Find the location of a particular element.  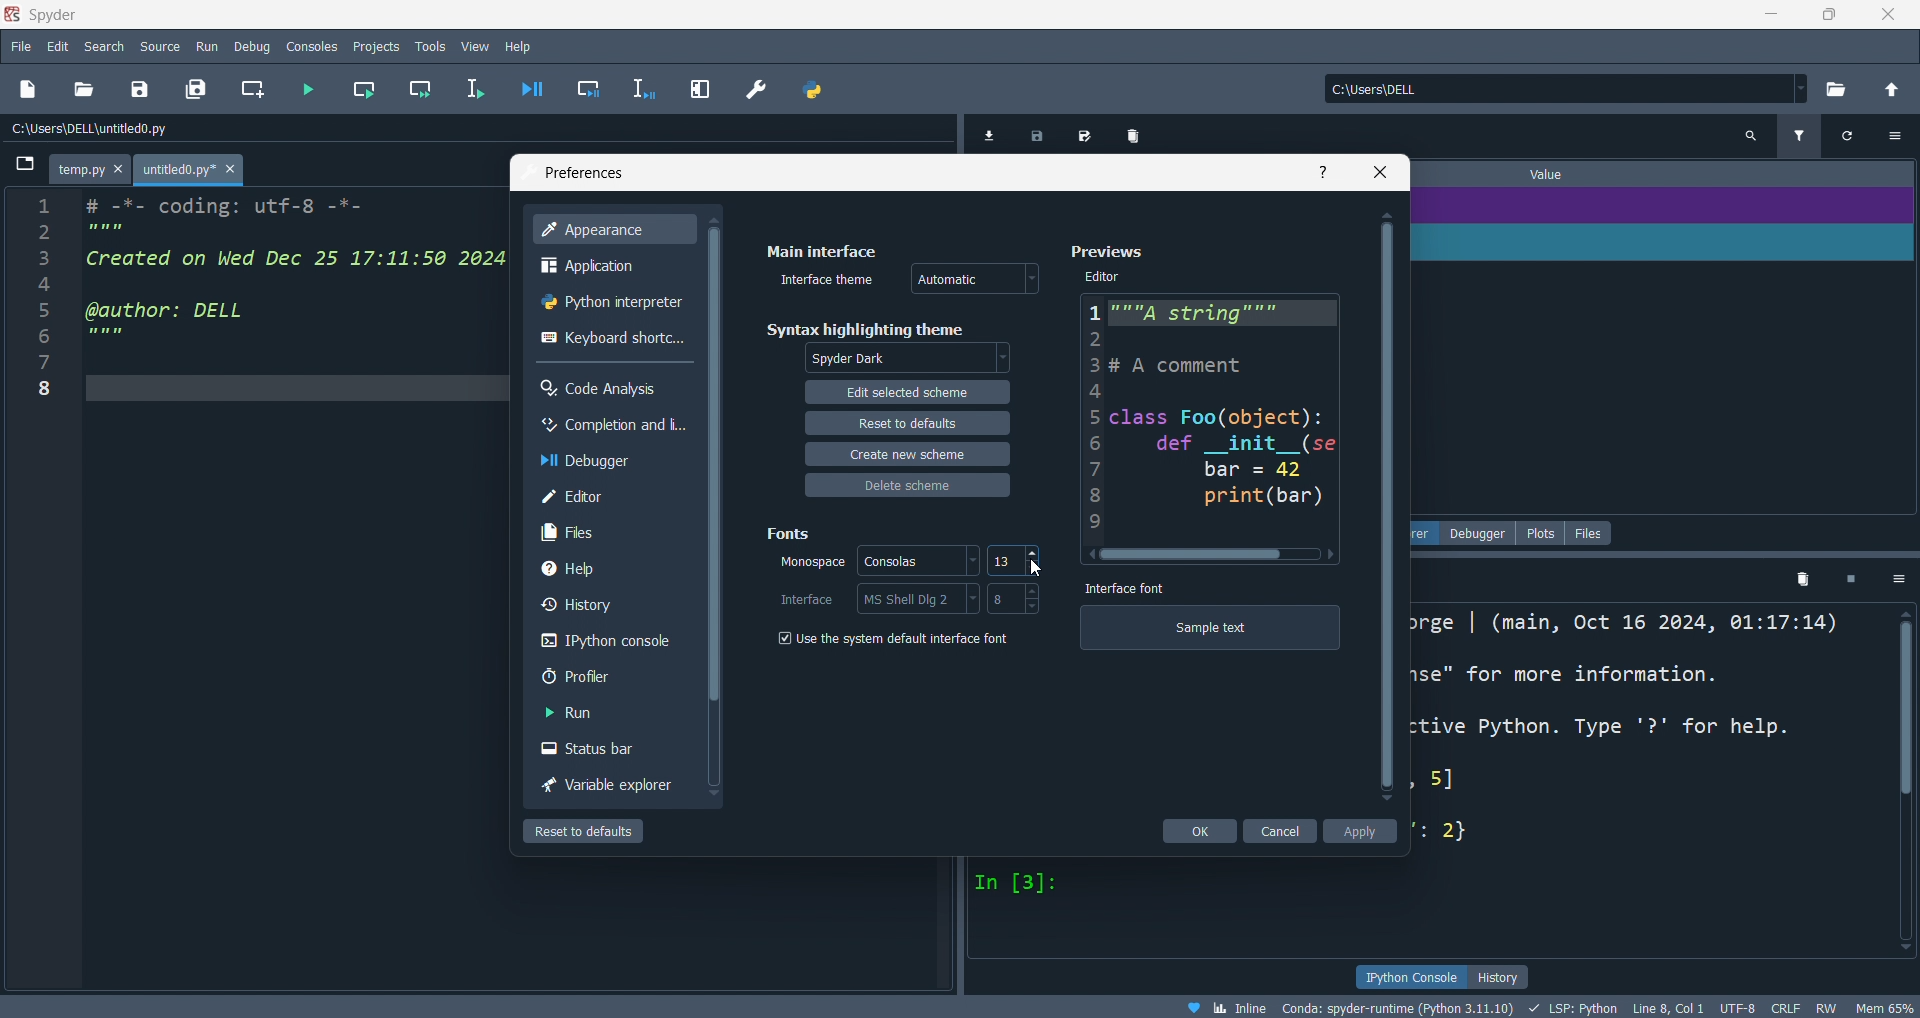

close is located at coordinates (1380, 170).